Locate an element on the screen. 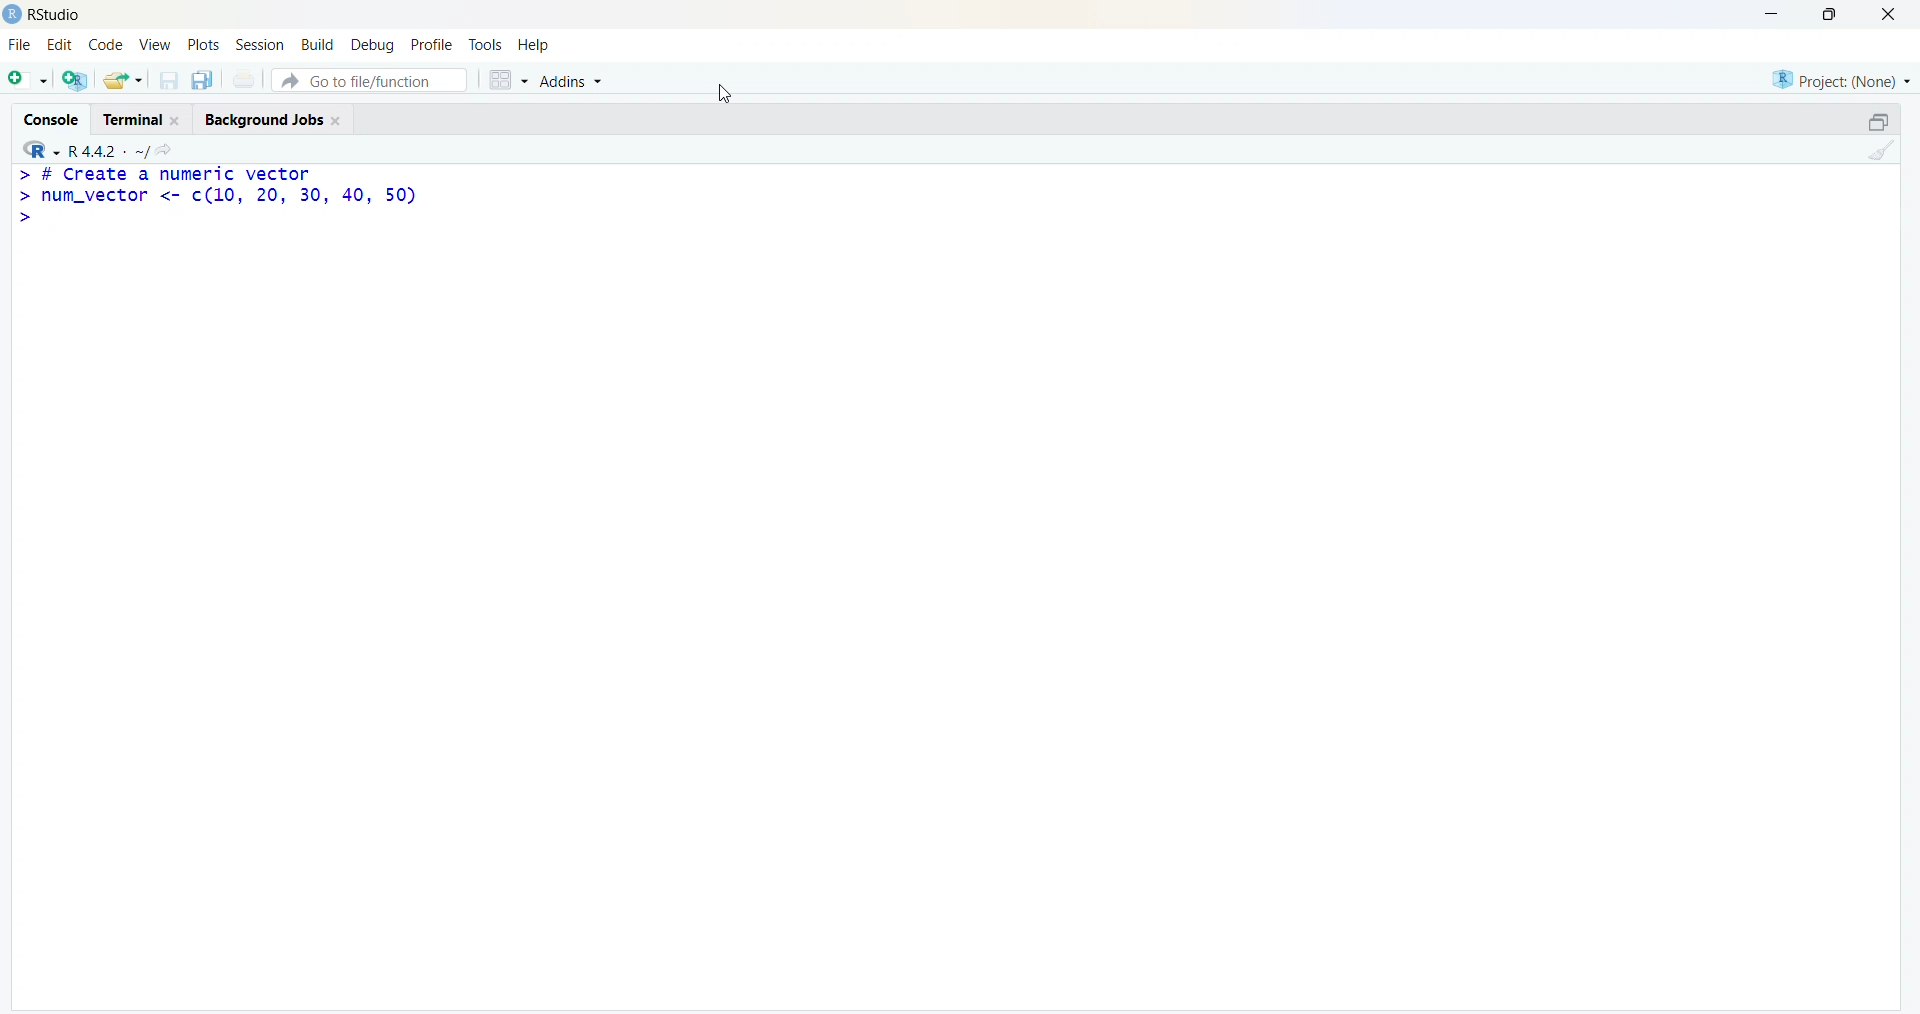  file is located at coordinates (20, 44).